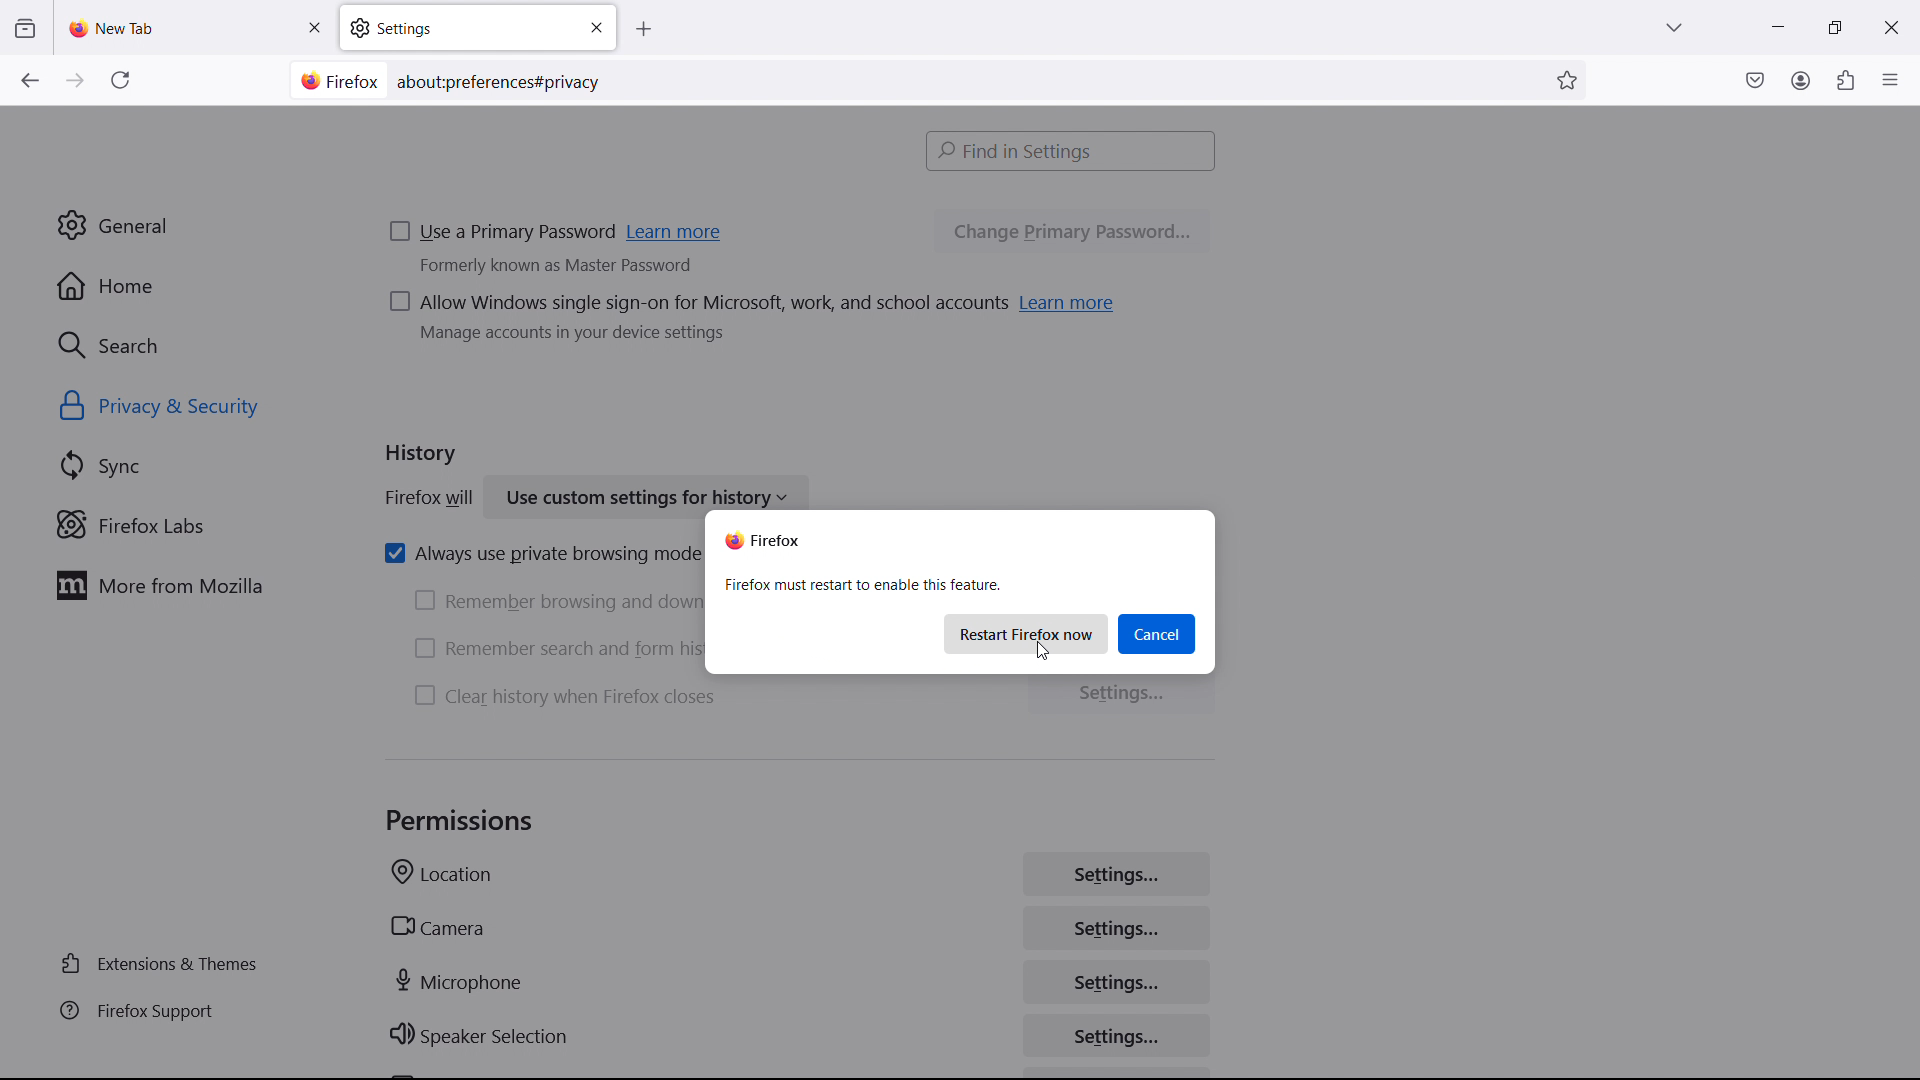 The image size is (1920, 1080). Describe the element at coordinates (196, 525) in the screenshot. I see `firefox labs` at that location.